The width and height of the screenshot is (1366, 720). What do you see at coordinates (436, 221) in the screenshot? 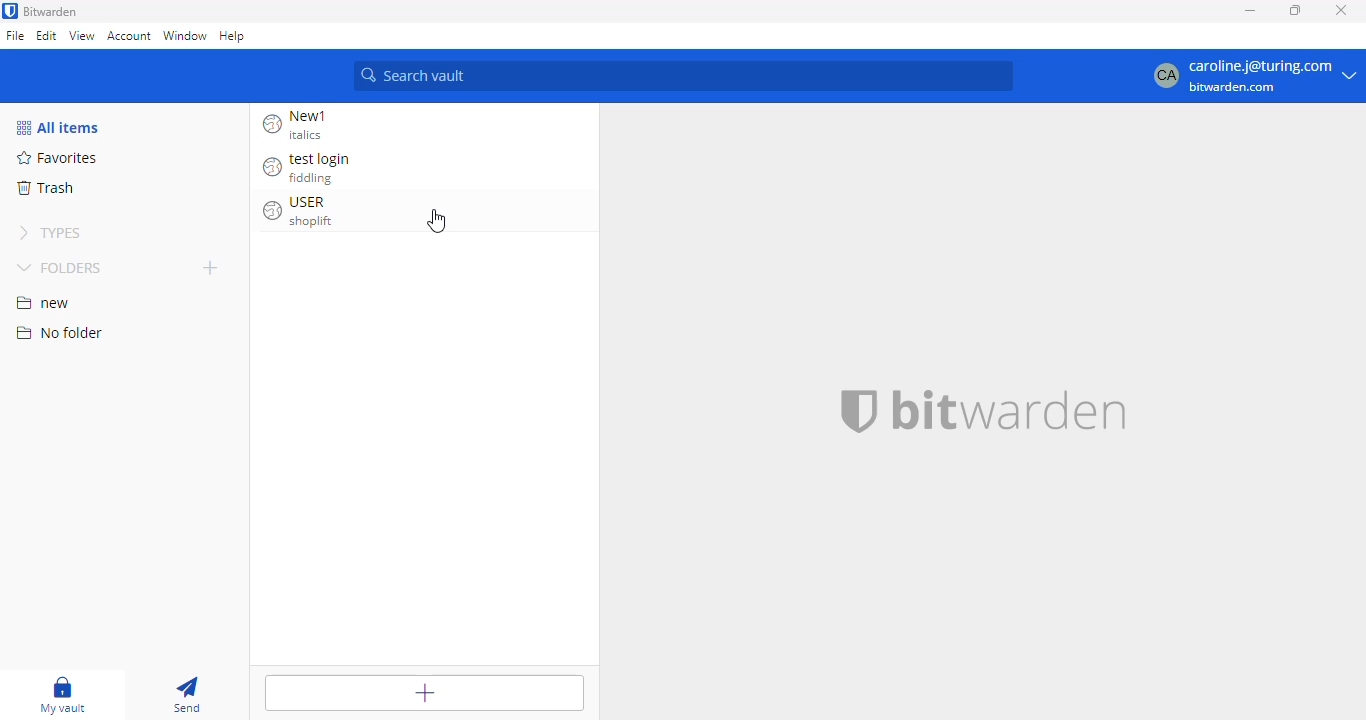
I see `cursor` at bounding box center [436, 221].